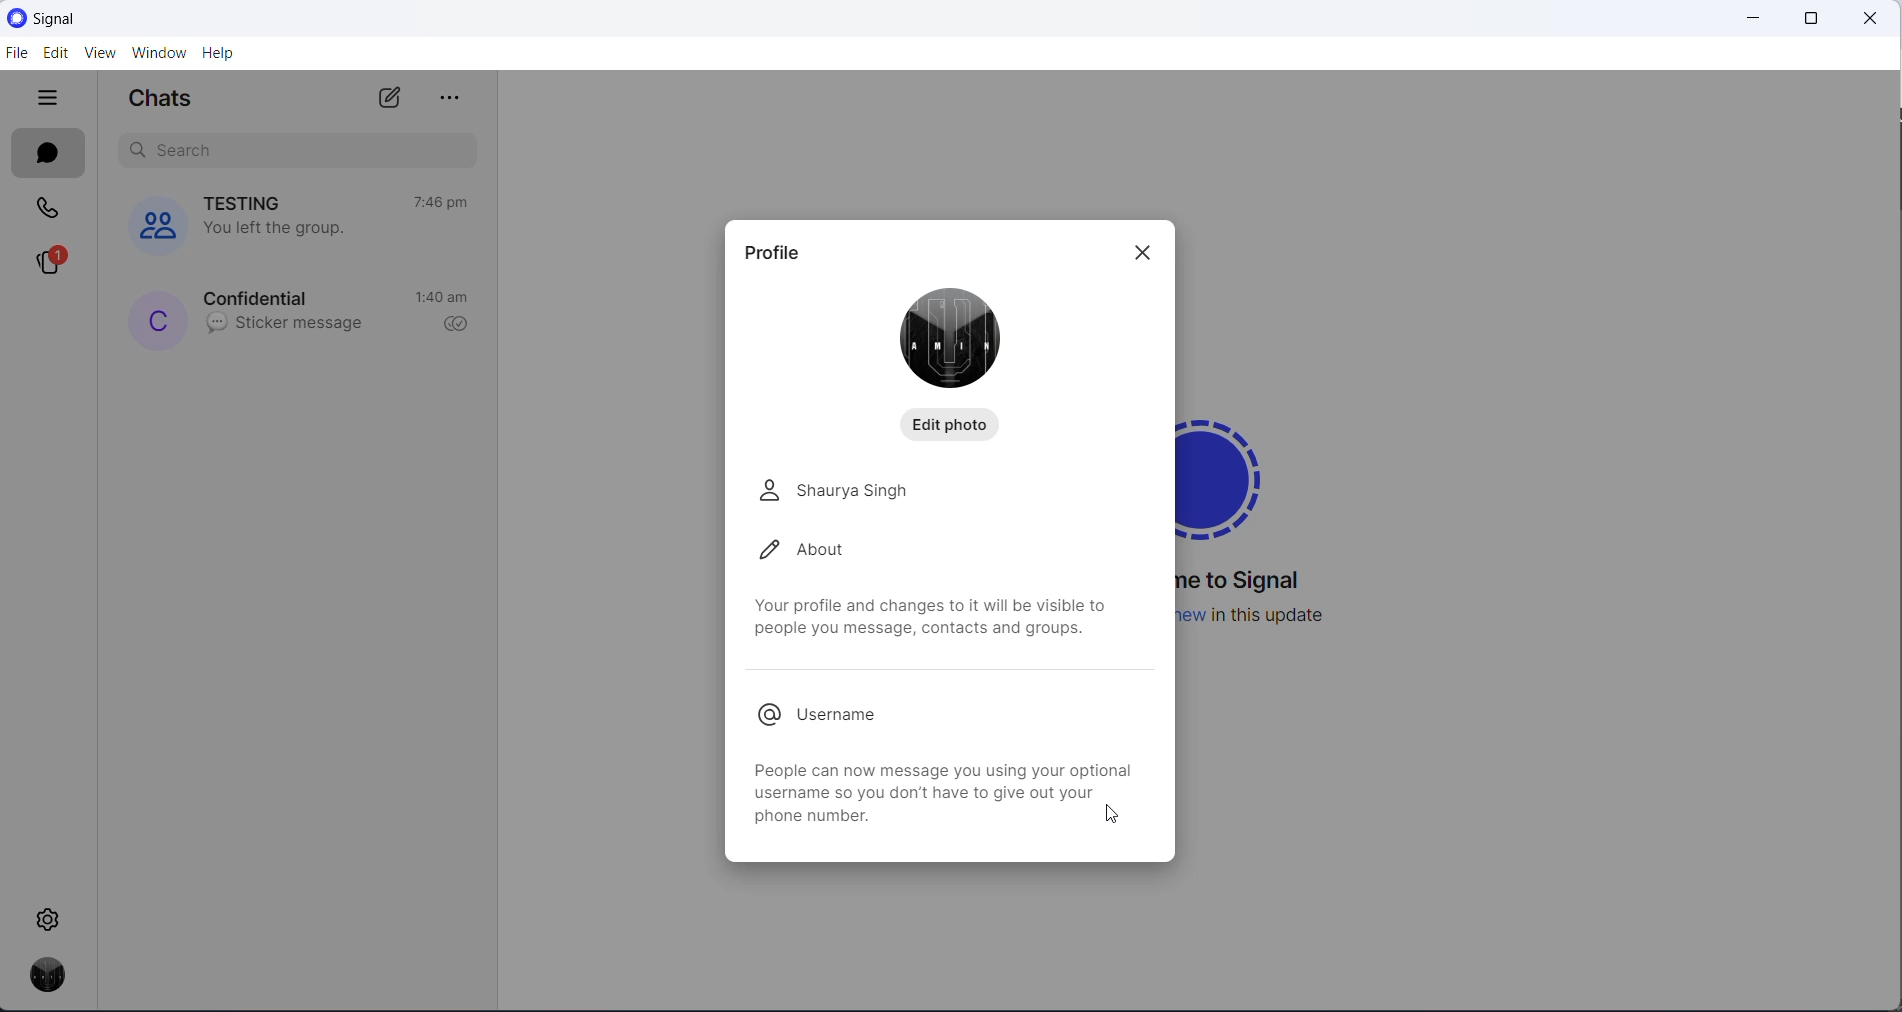  What do you see at coordinates (42, 979) in the screenshot?
I see `profile` at bounding box center [42, 979].